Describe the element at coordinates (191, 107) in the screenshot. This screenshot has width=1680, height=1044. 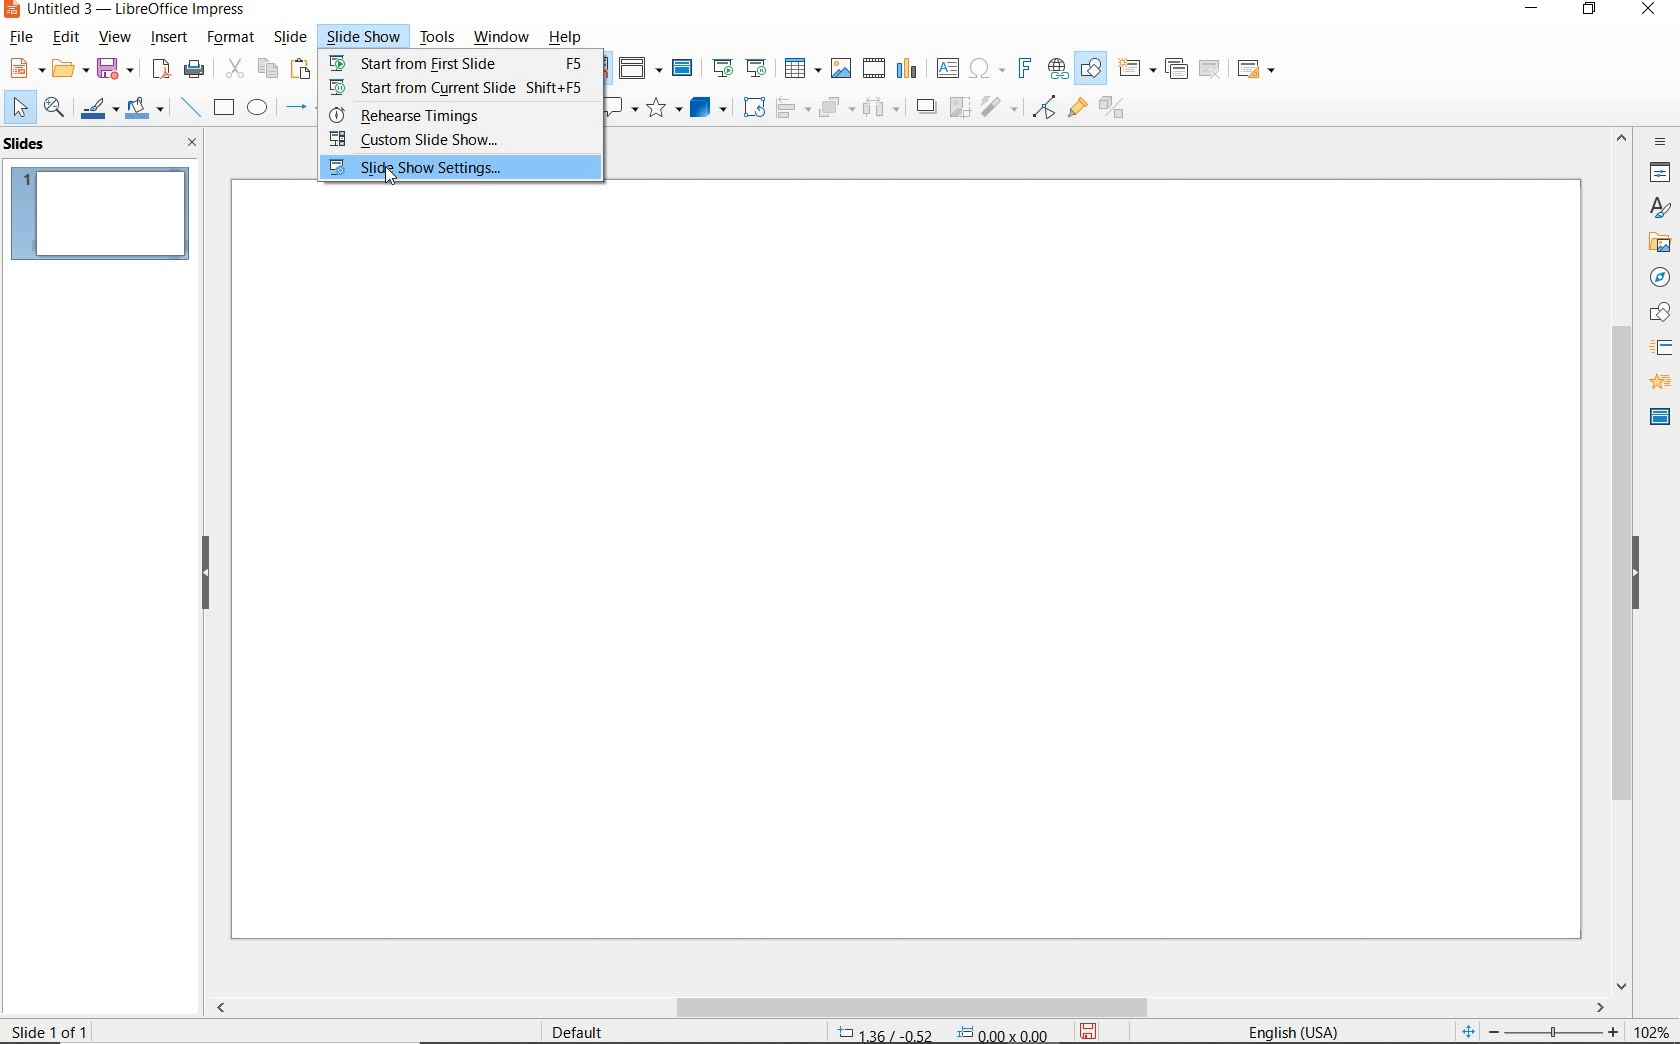
I see `INSERT LINE` at that location.